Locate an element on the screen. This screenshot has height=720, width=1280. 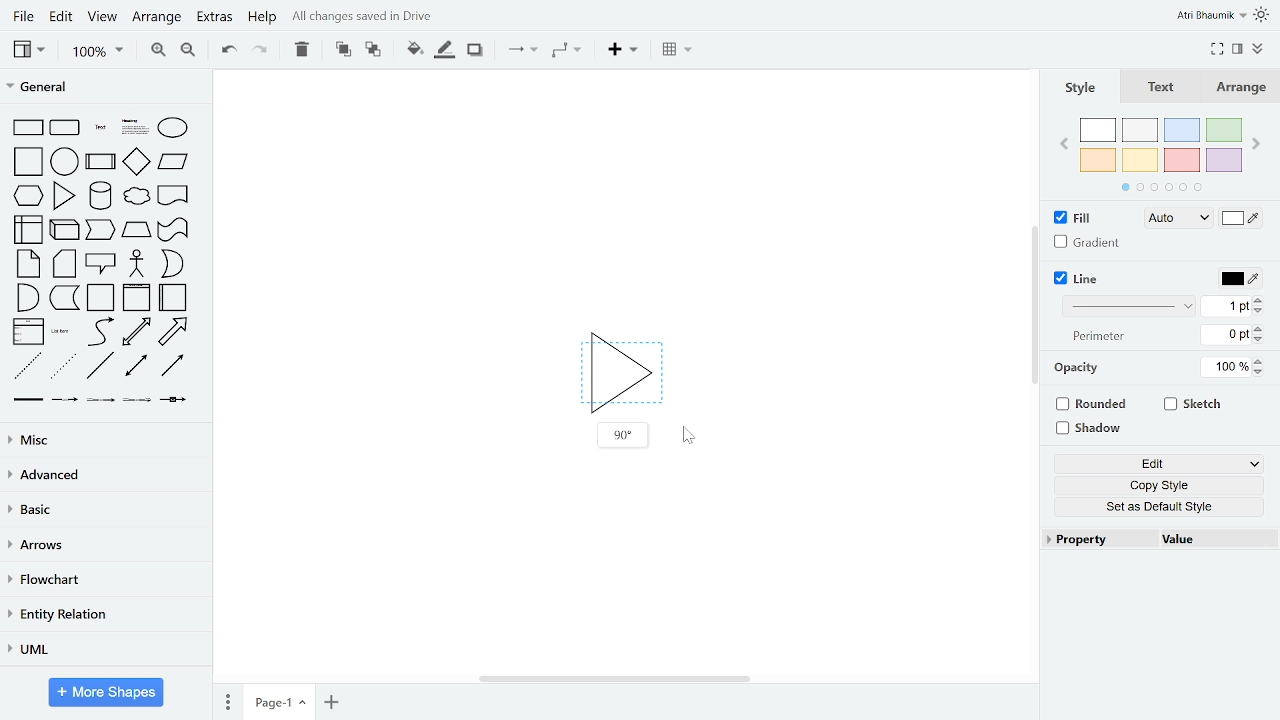
callout is located at coordinates (100, 265).